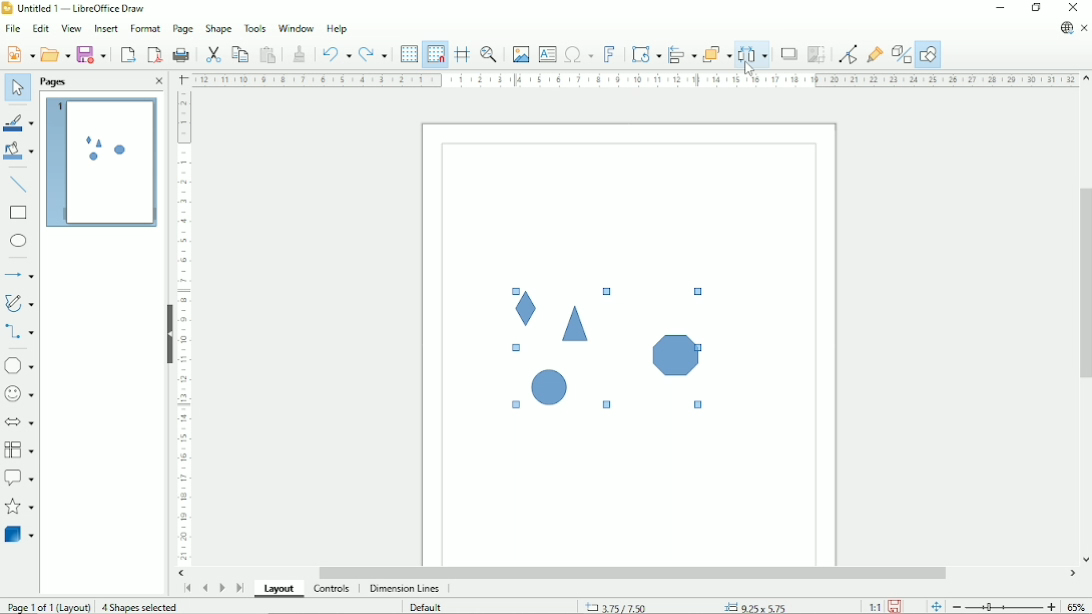 This screenshot has height=614, width=1092. I want to click on Shapes selected, so click(602, 344).